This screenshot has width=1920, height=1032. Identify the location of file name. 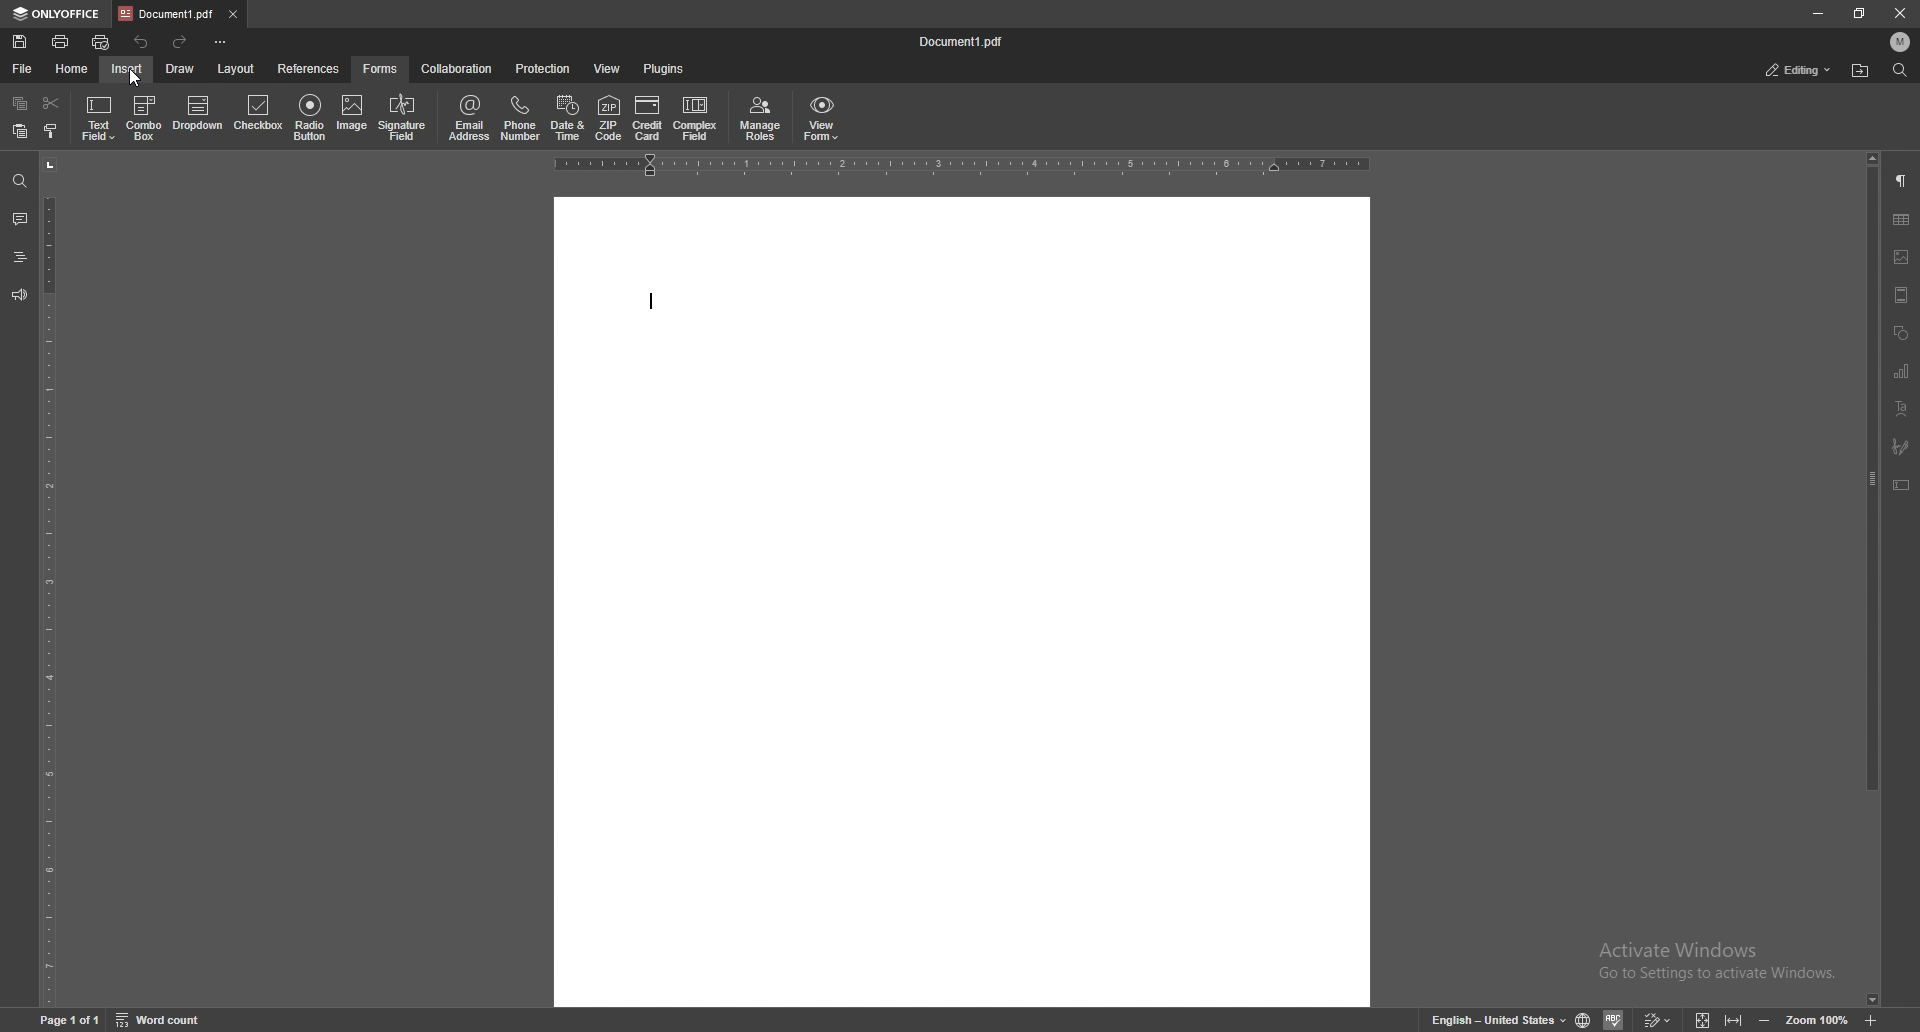
(963, 41).